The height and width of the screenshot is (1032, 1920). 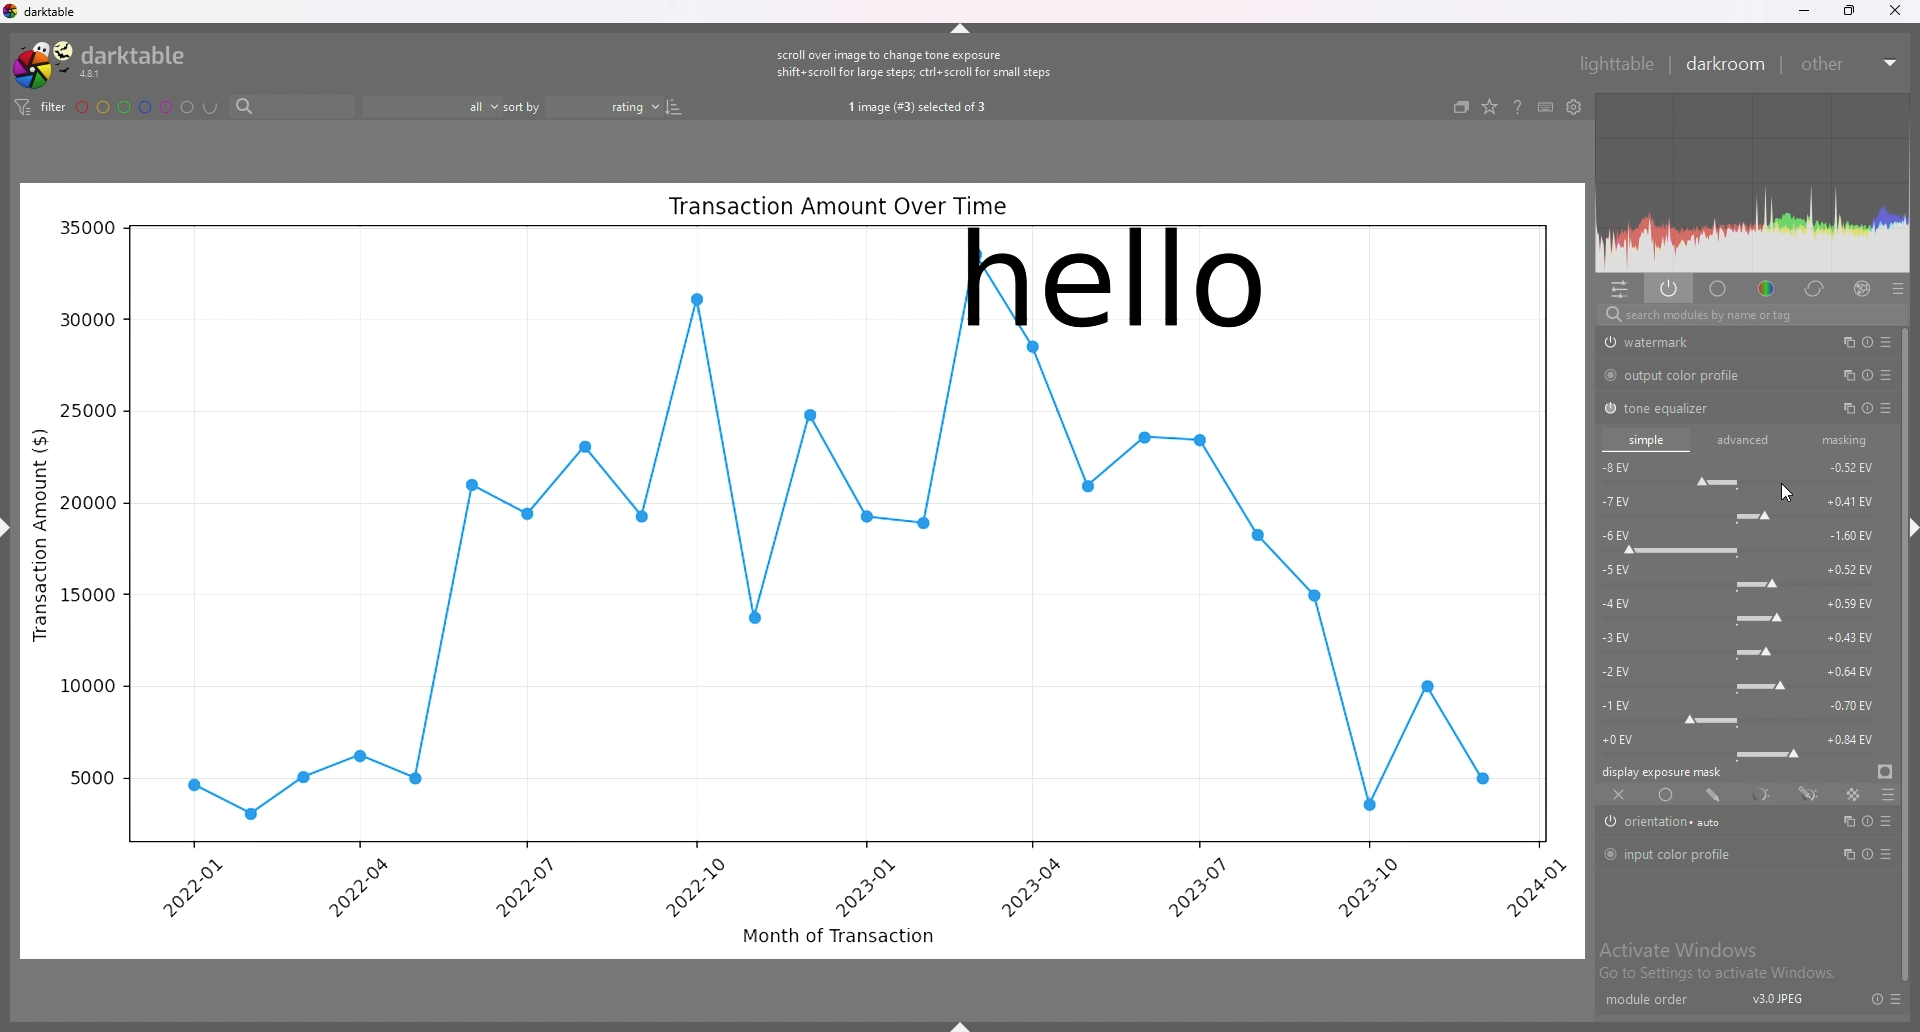 I want to click on search bar, so click(x=294, y=107).